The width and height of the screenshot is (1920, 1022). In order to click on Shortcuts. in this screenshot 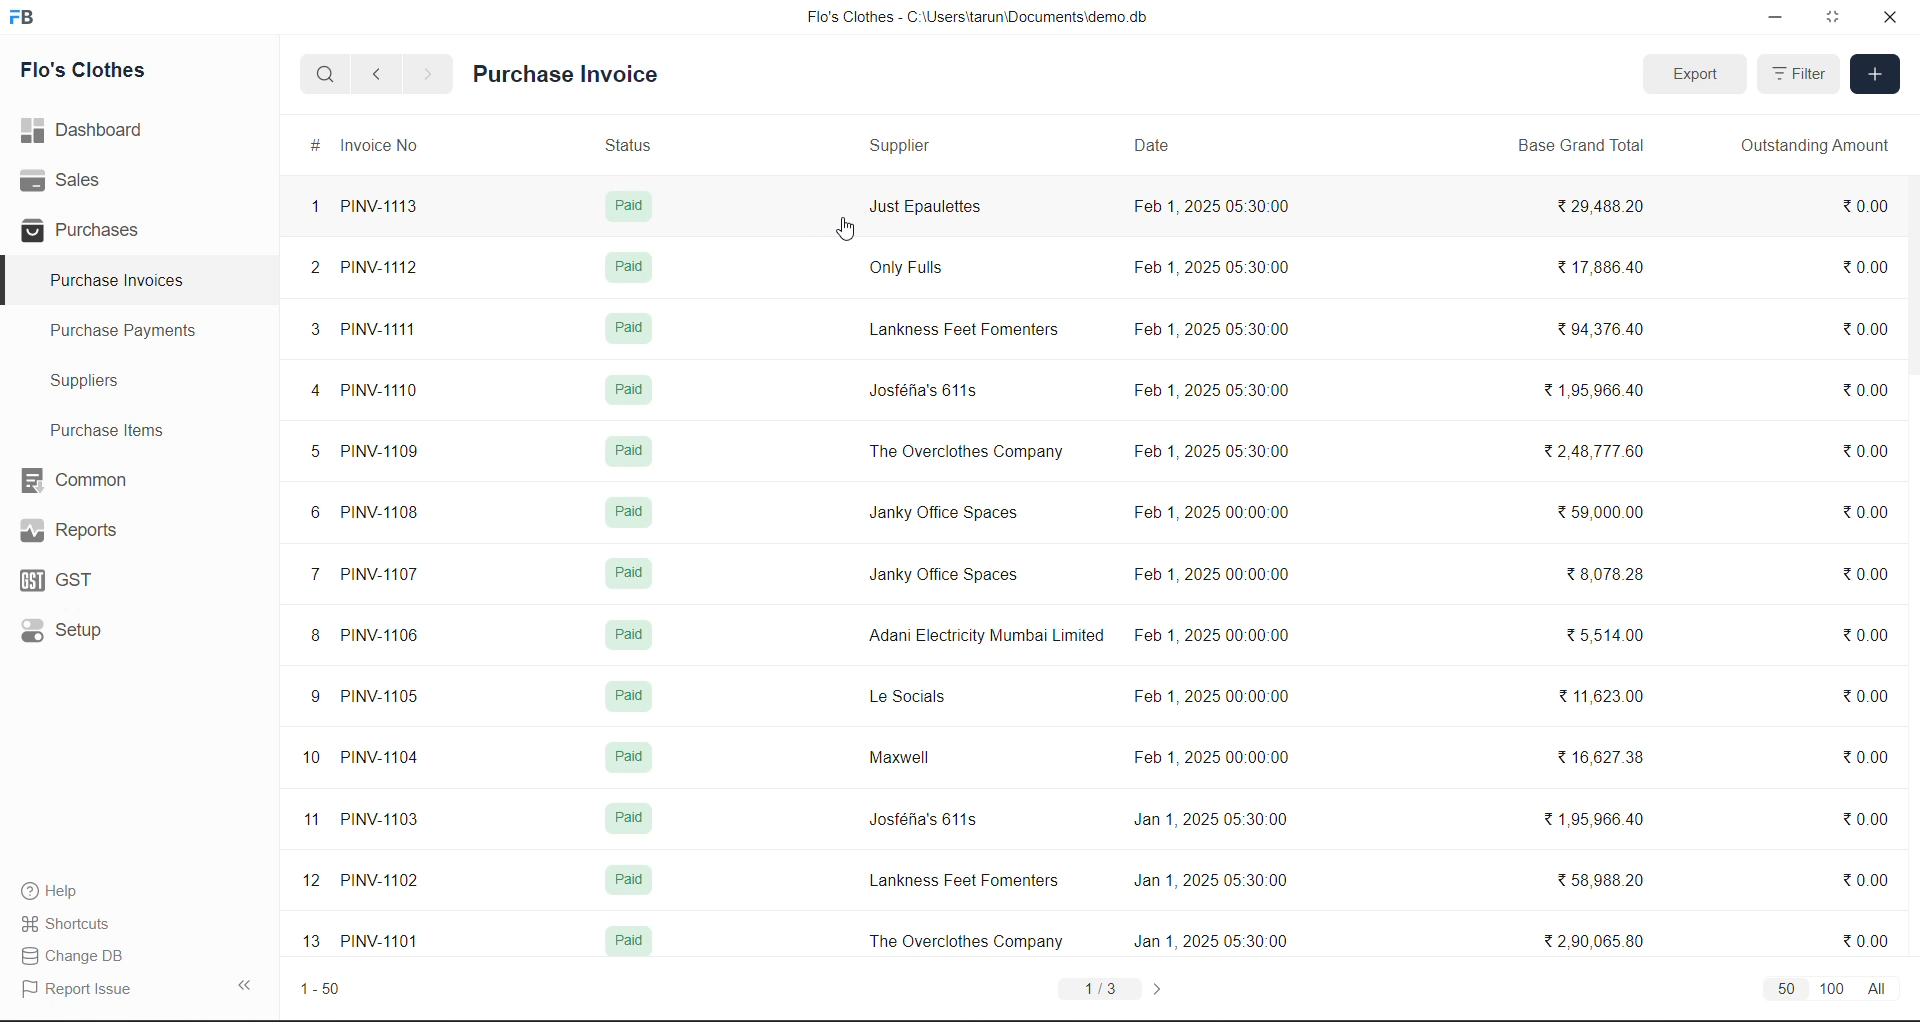, I will do `click(72, 922)`.